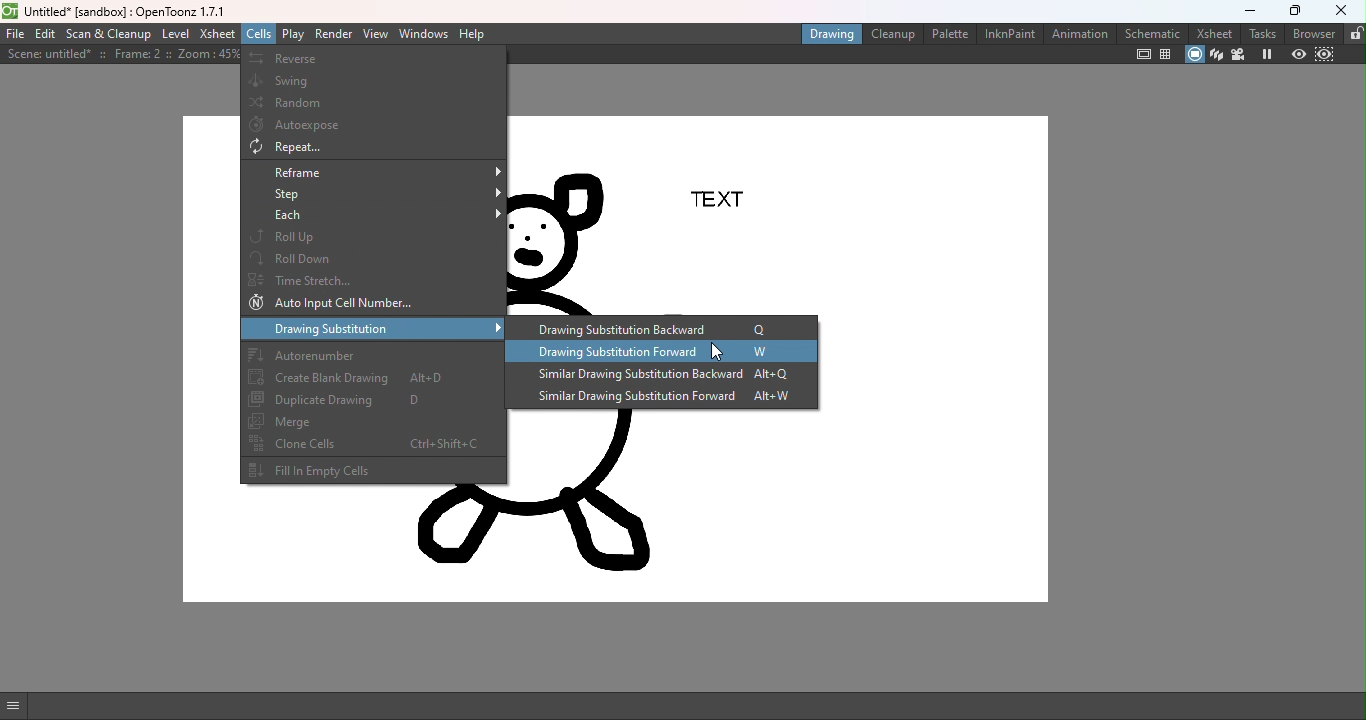  I want to click on Xsheet, so click(1211, 33).